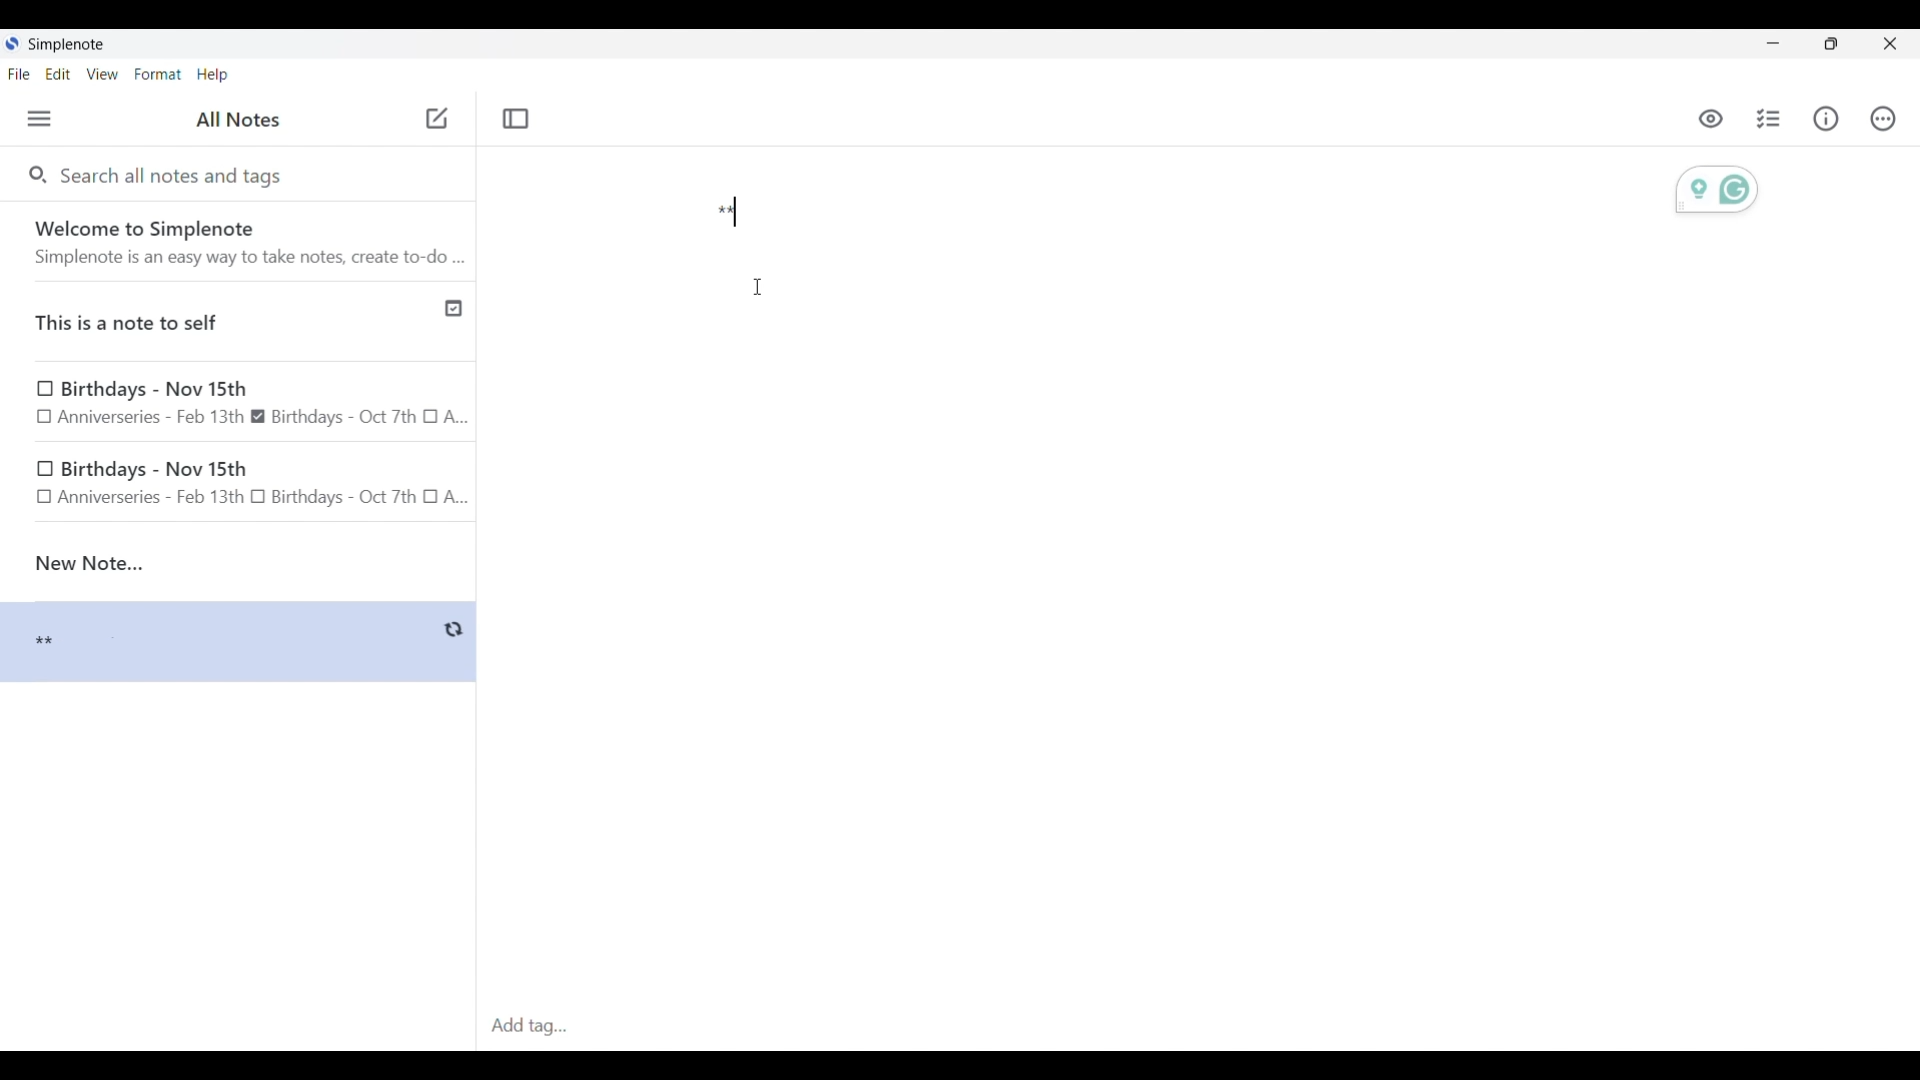 The height and width of the screenshot is (1080, 1920). Describe the element at coordinates (240, 486) in the screenshot. I see `birthday note` at that location.